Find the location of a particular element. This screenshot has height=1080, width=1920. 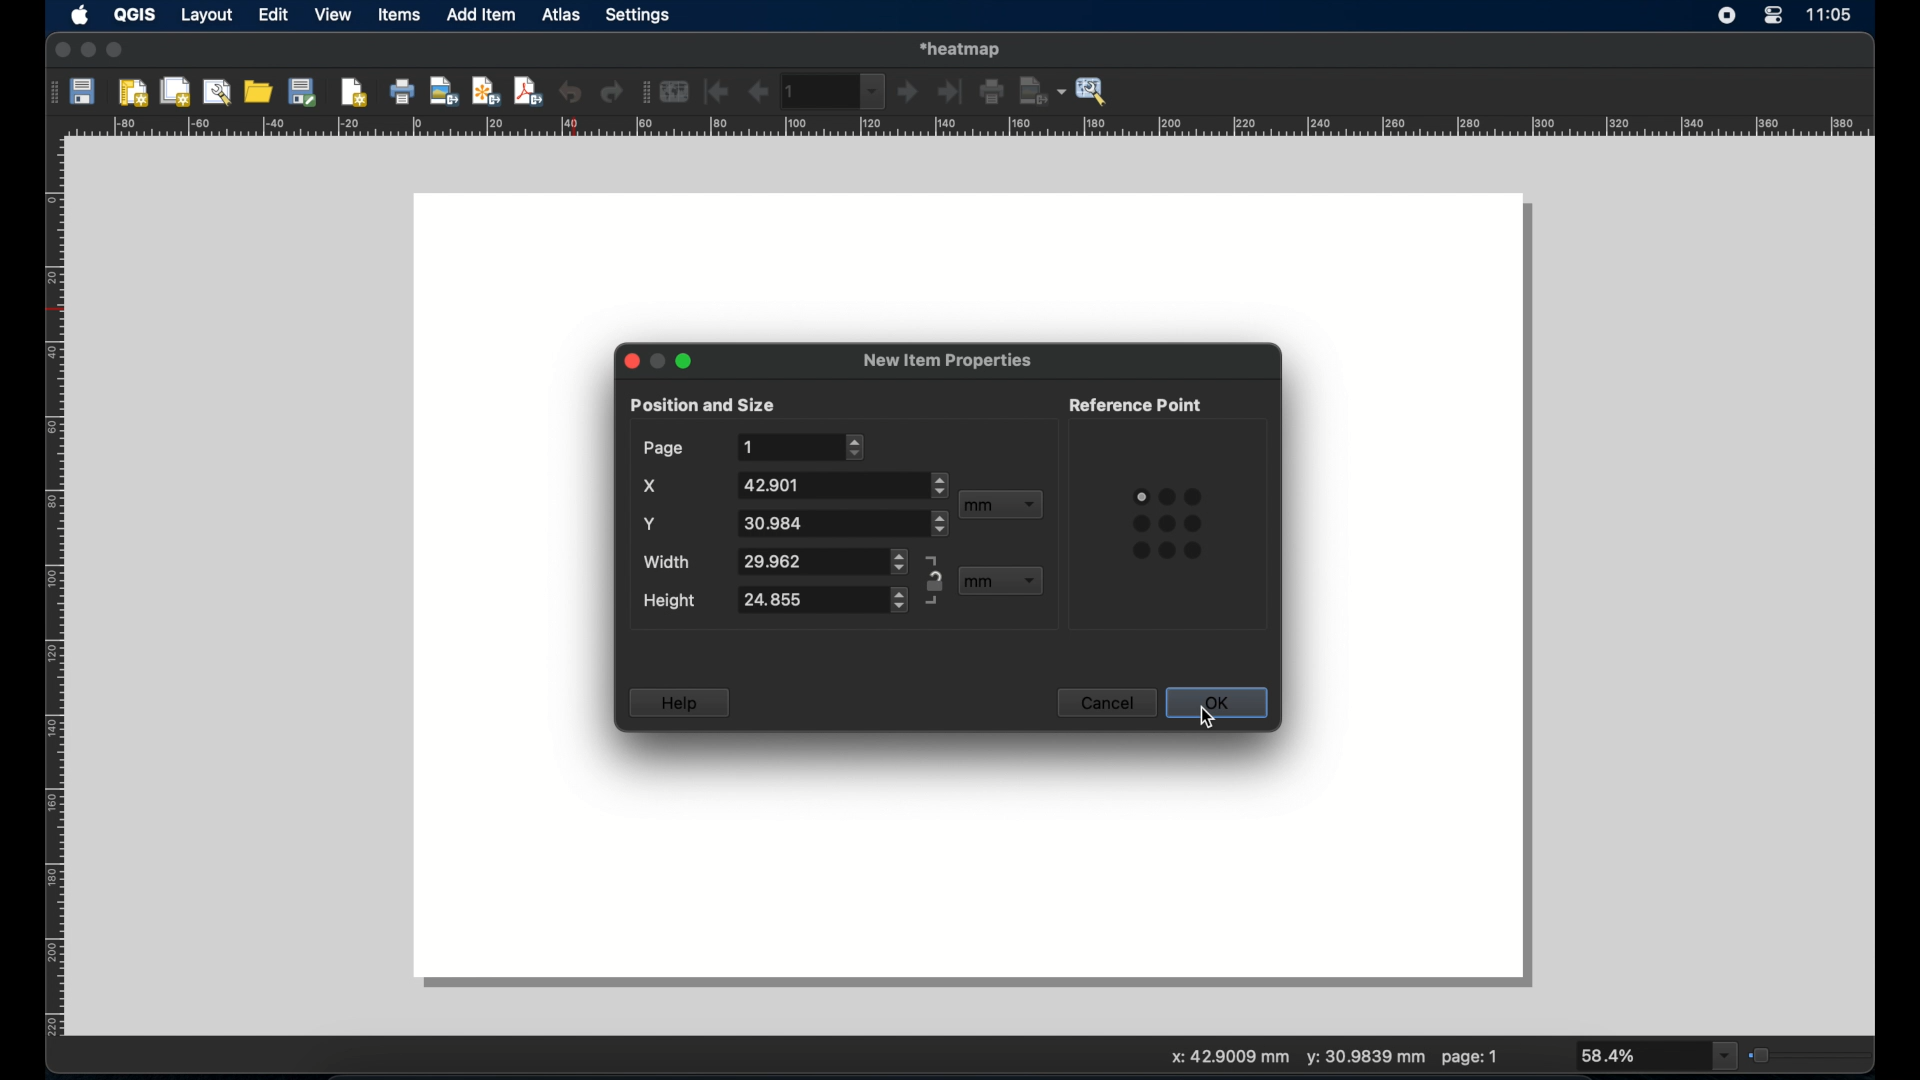

margin is located at coordinates (973, 128).